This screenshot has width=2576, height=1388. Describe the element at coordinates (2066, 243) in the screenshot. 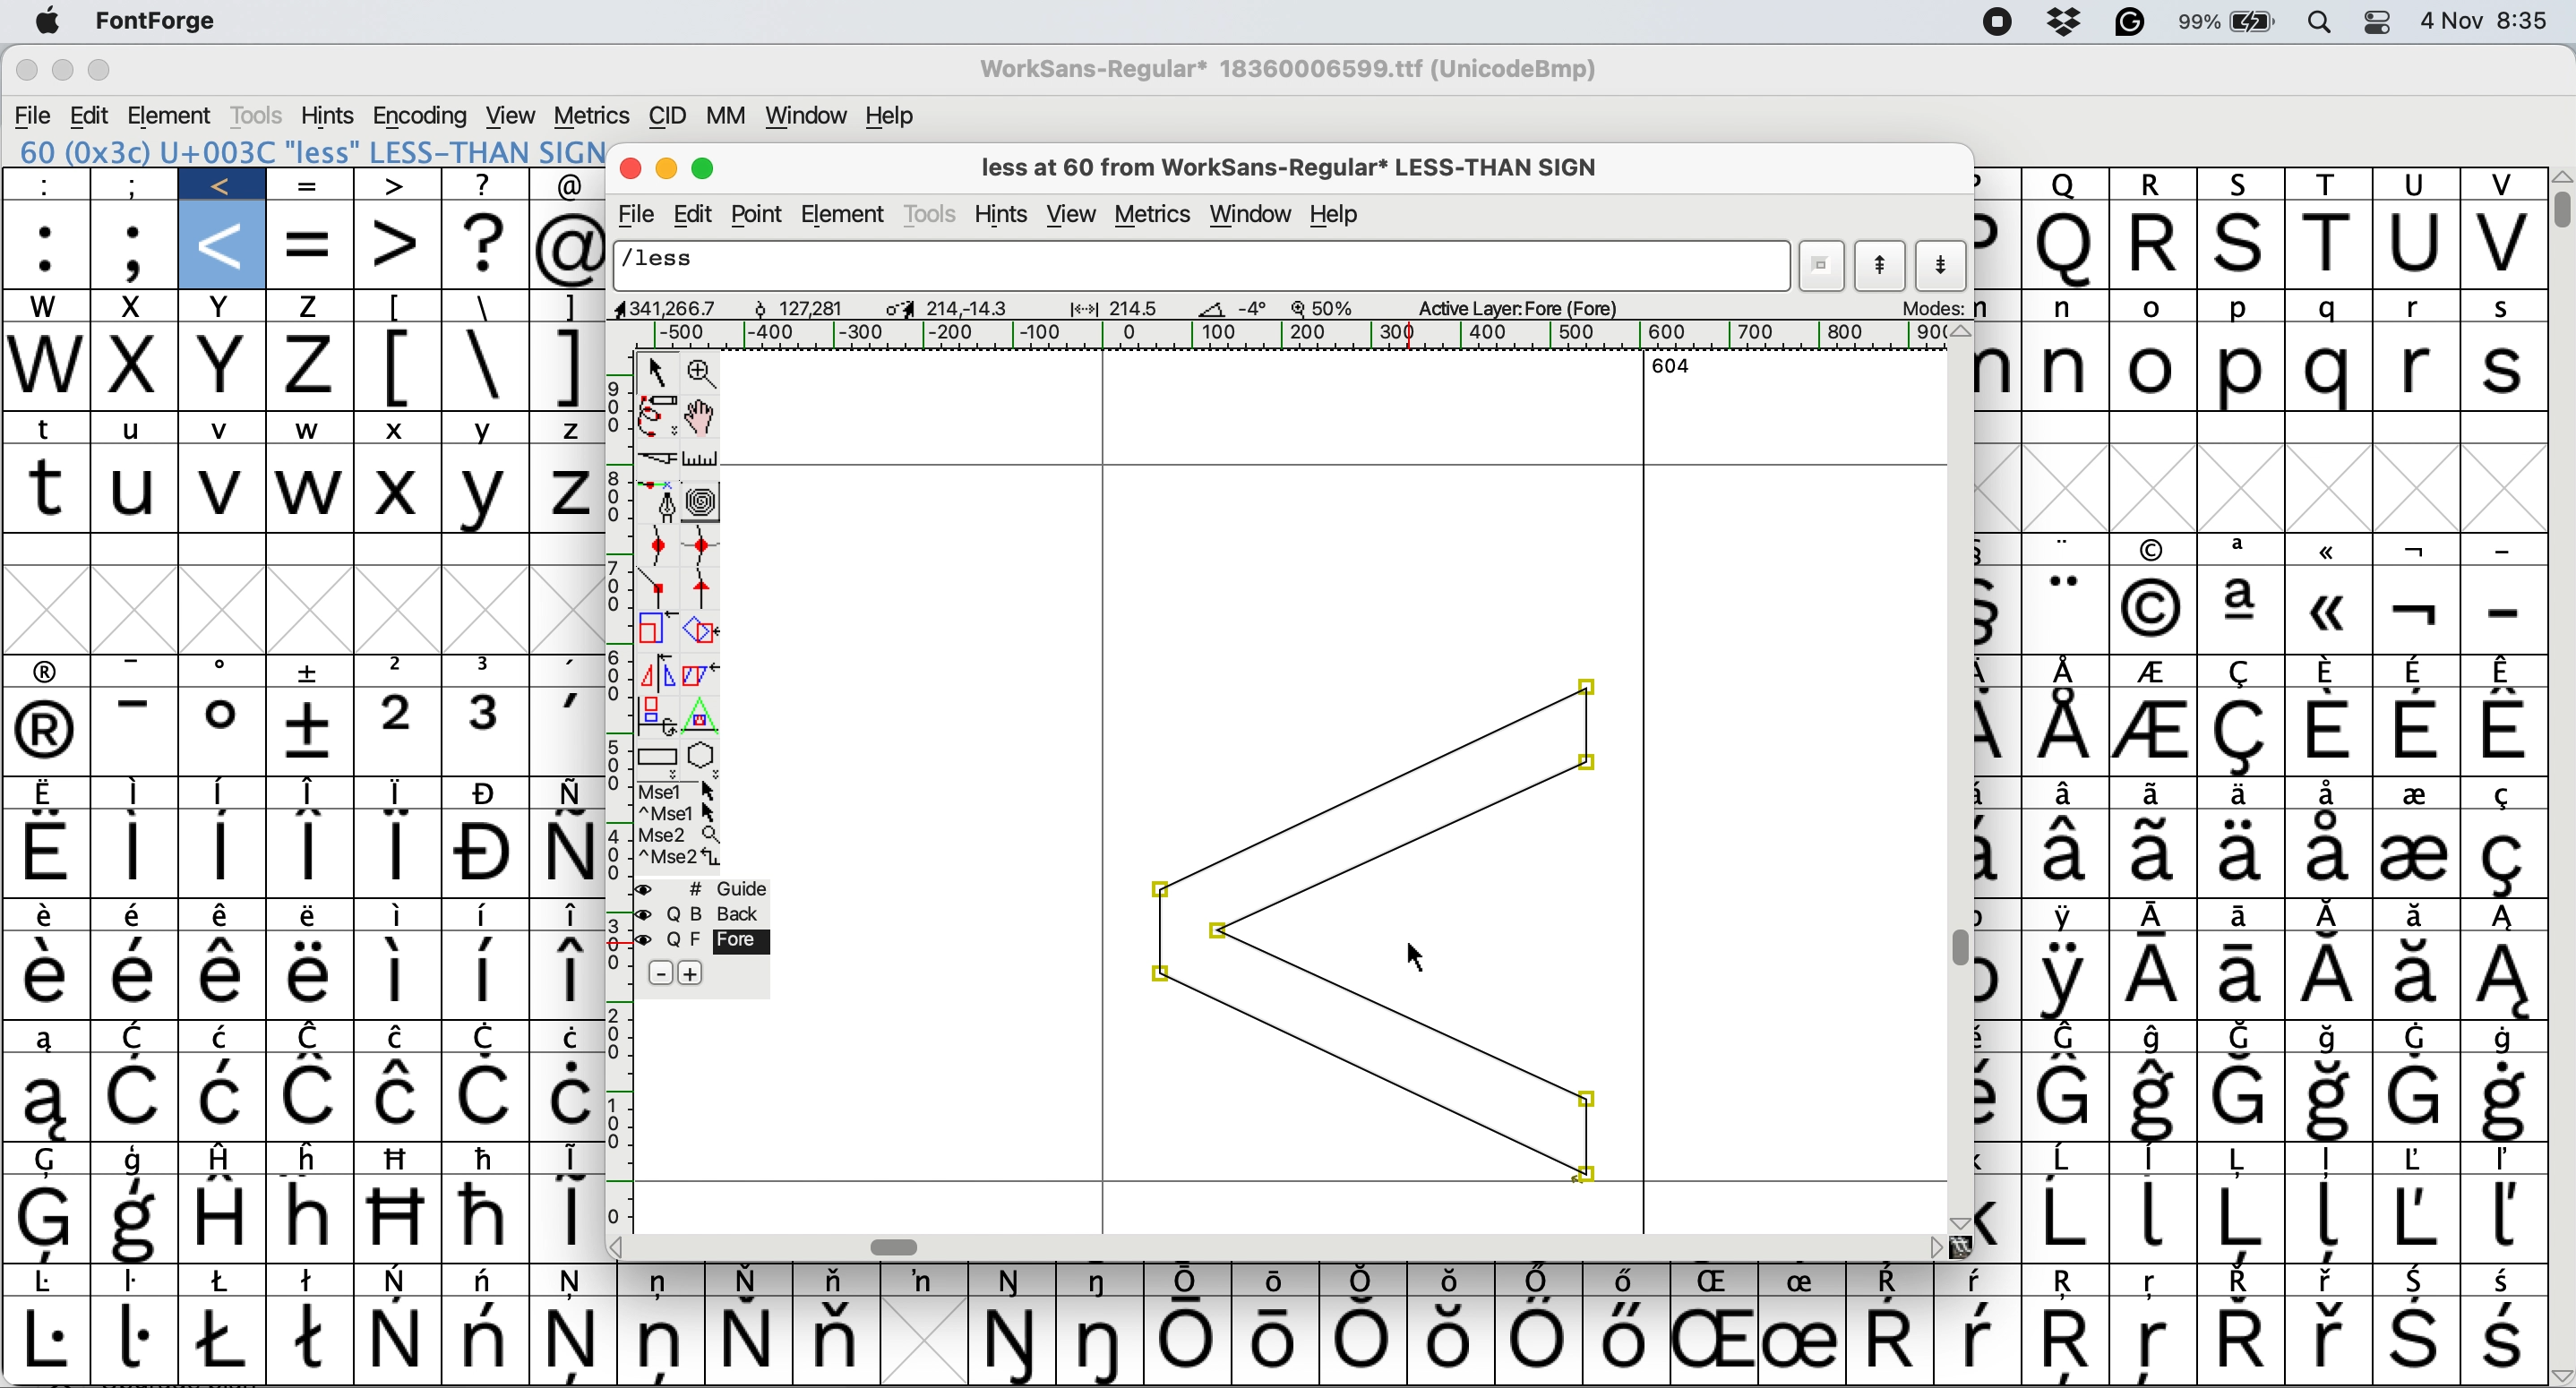

I see `q` at that location.